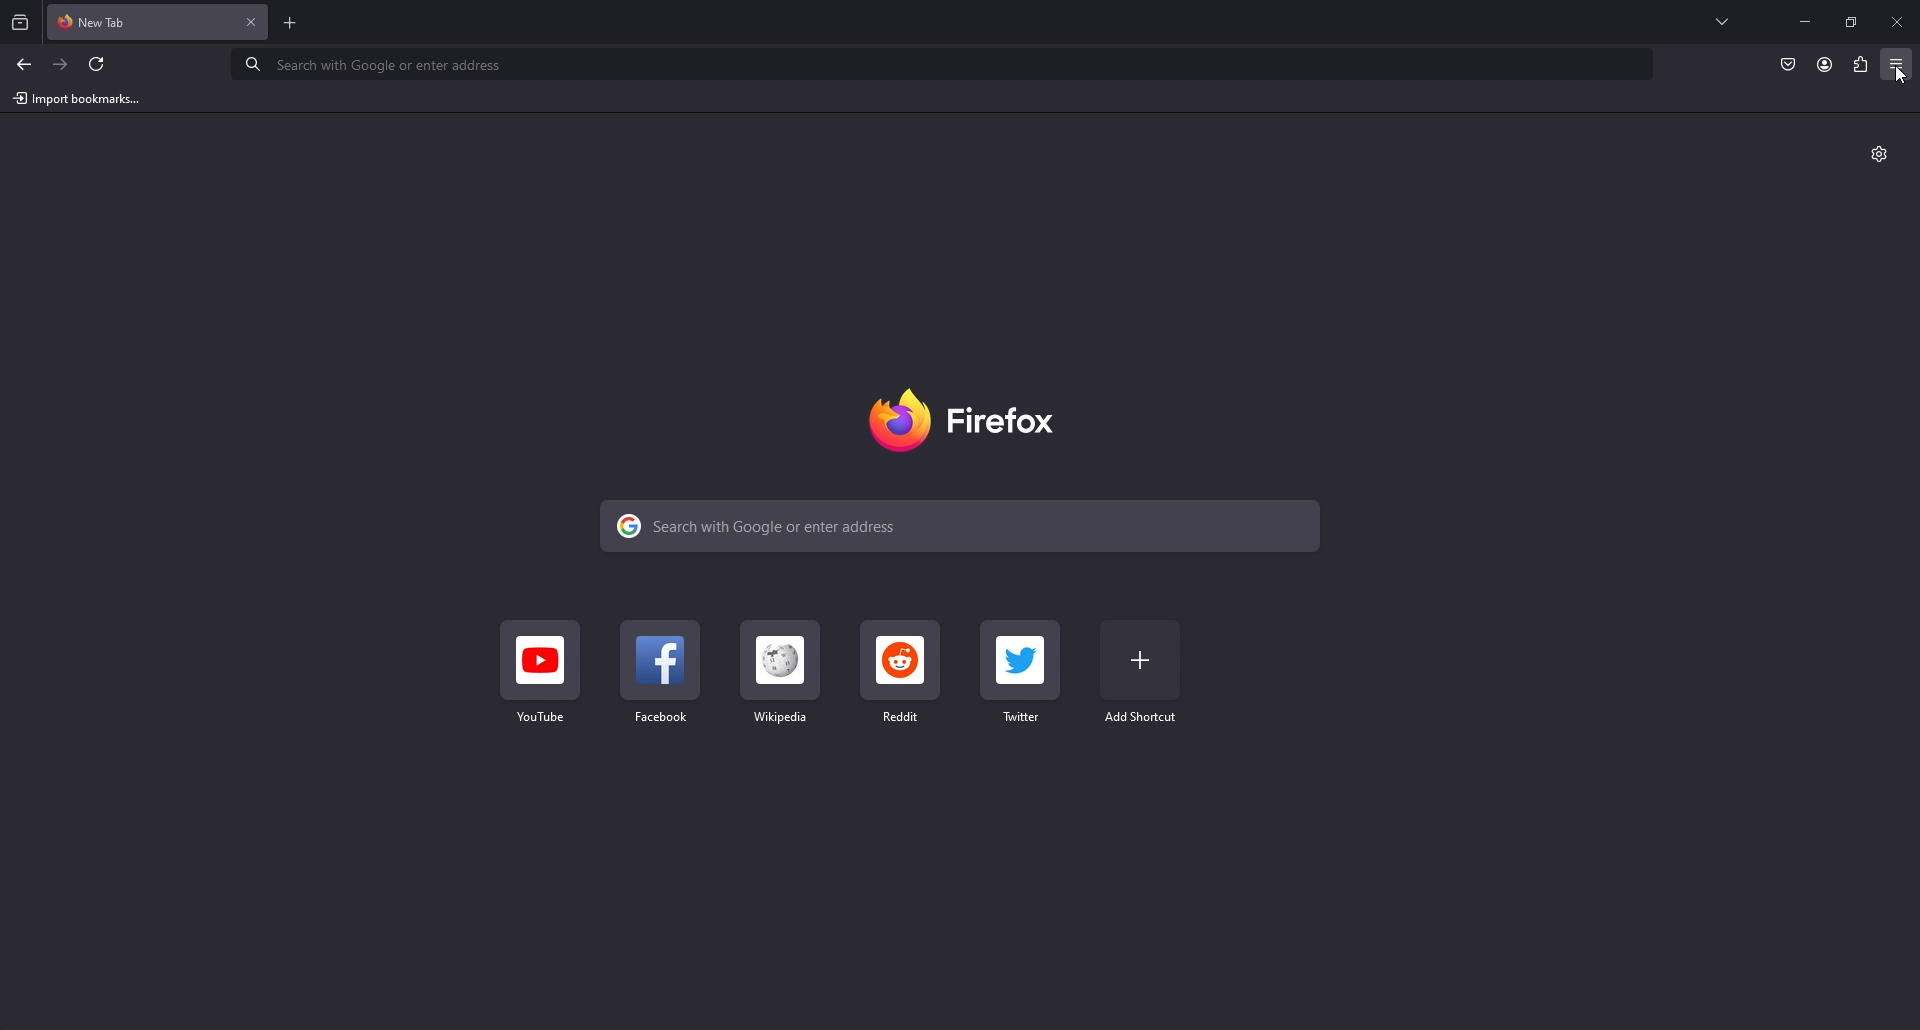 The height and width of the screenshot is (1030, 1920). What do you see at coordinates (1862, 64) in the screenshot?
I see `extension` at bounding box center [1862, 64].